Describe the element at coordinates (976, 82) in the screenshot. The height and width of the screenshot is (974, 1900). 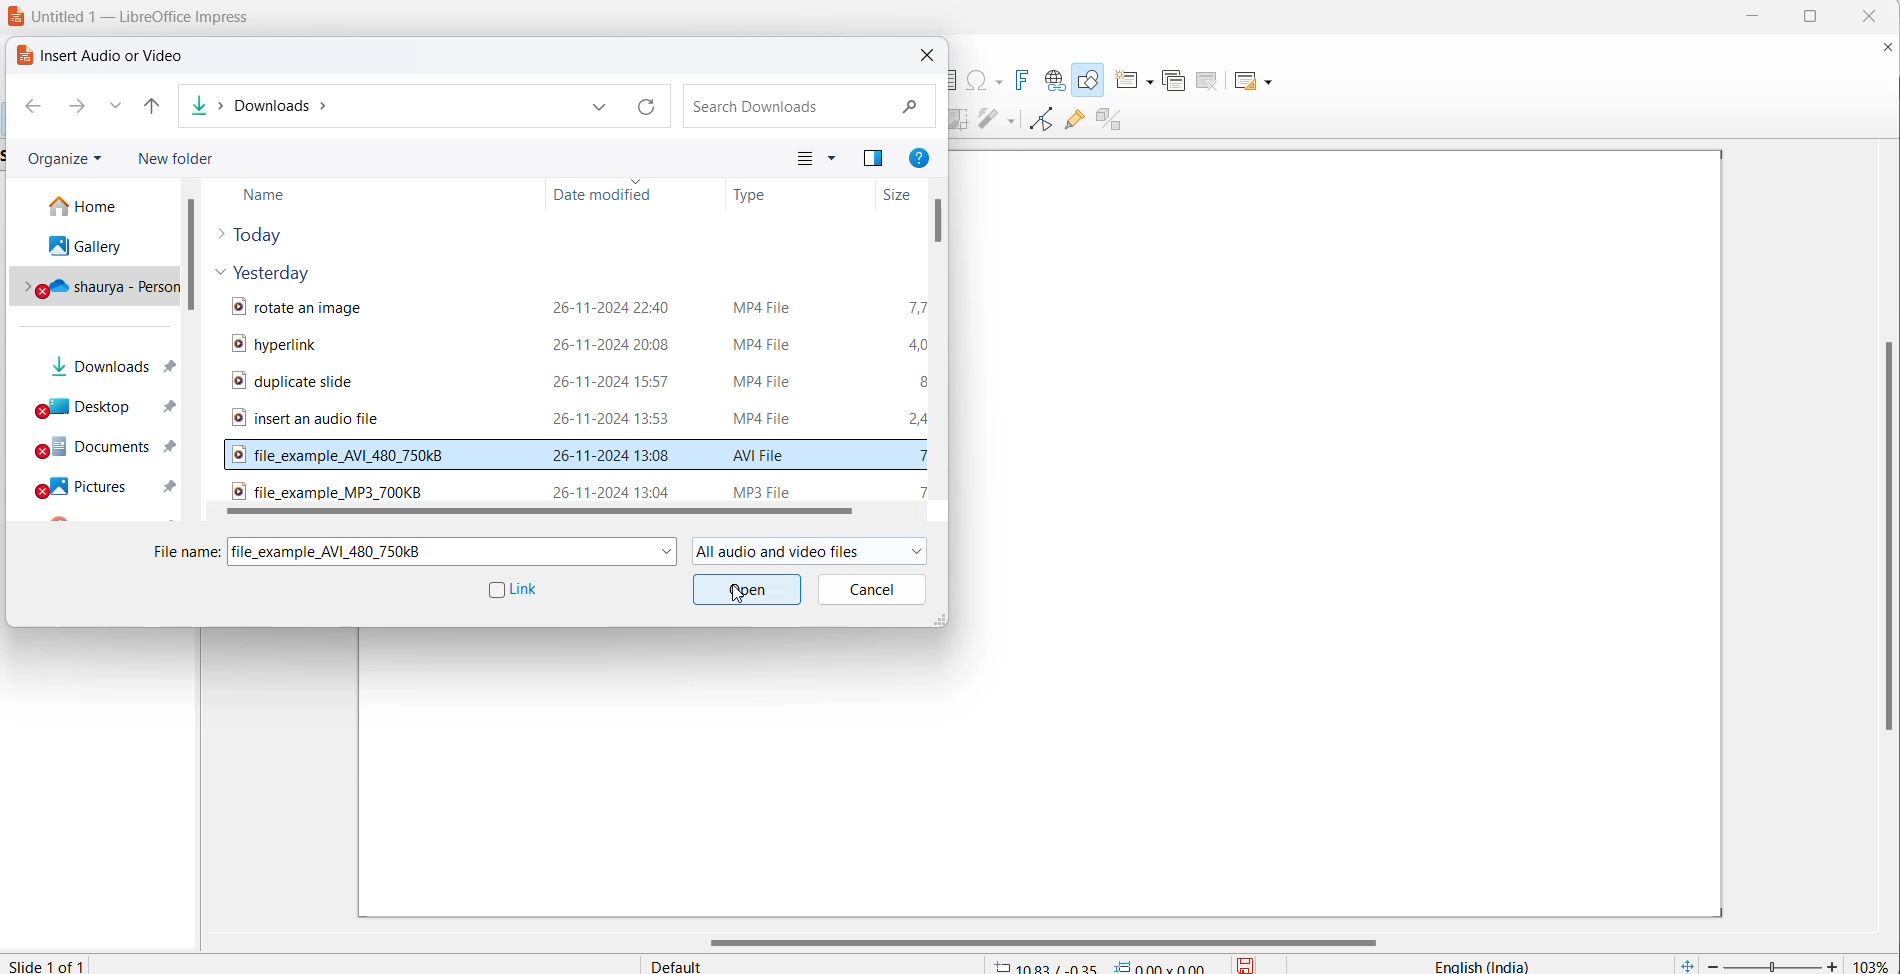
I see `insert special characters` at that location.